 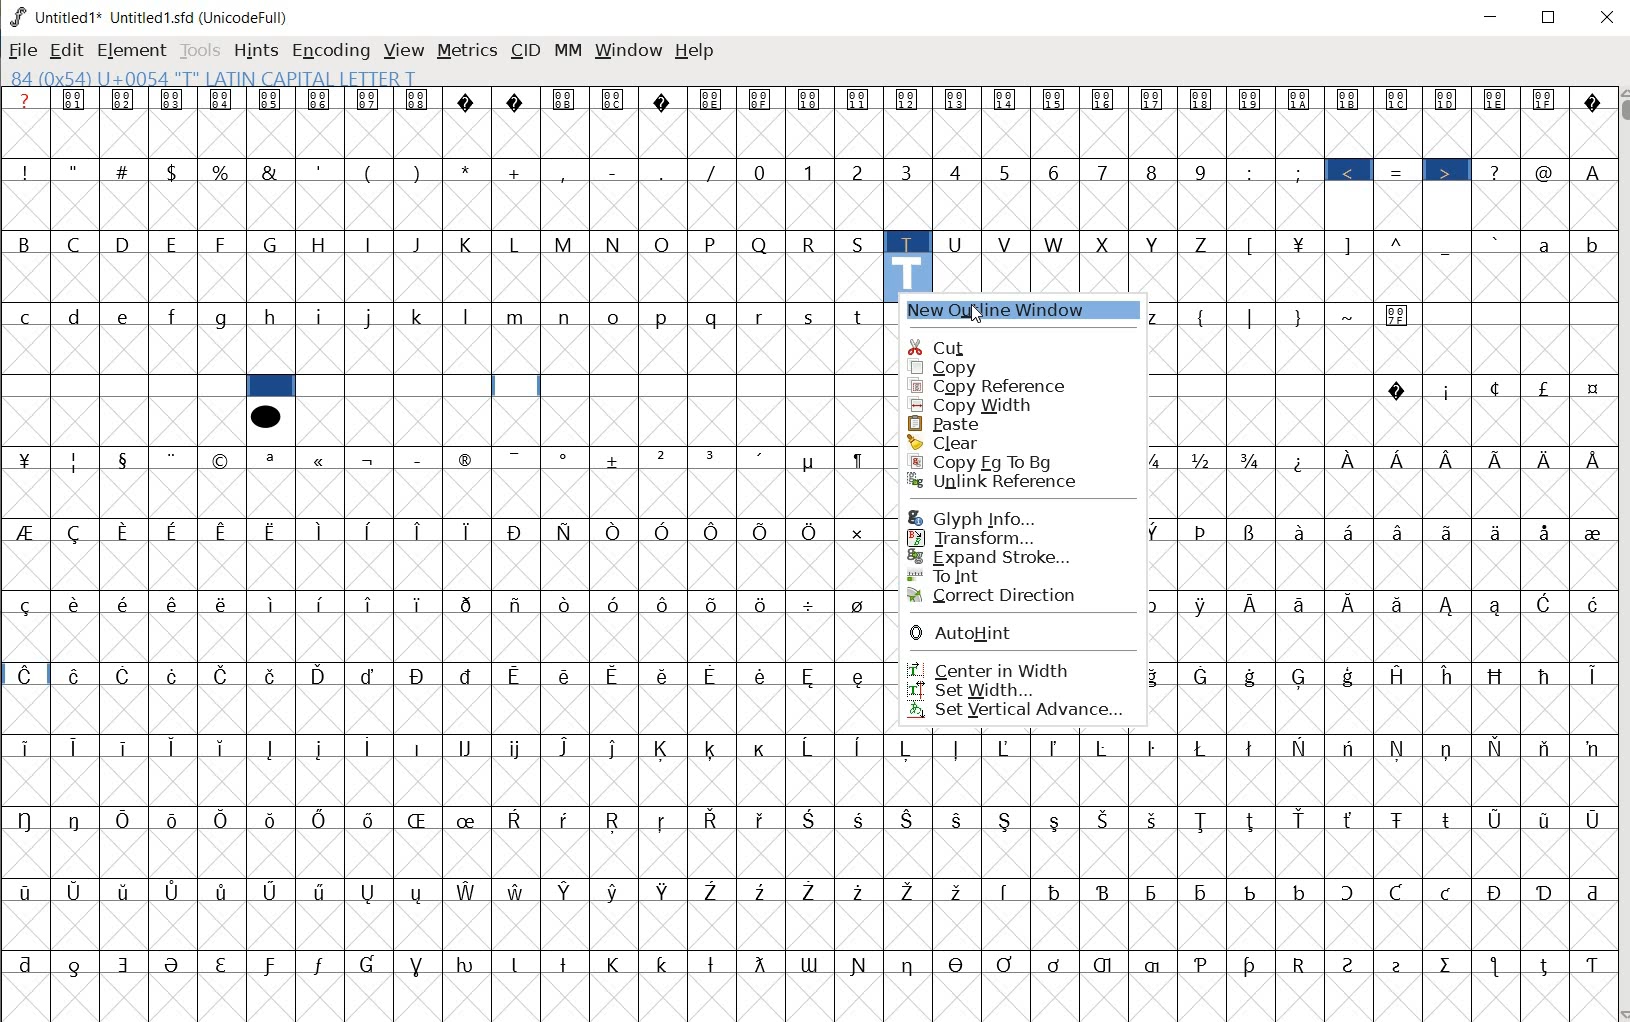 I want to click on Symbol, so click(x=1304, y=604).